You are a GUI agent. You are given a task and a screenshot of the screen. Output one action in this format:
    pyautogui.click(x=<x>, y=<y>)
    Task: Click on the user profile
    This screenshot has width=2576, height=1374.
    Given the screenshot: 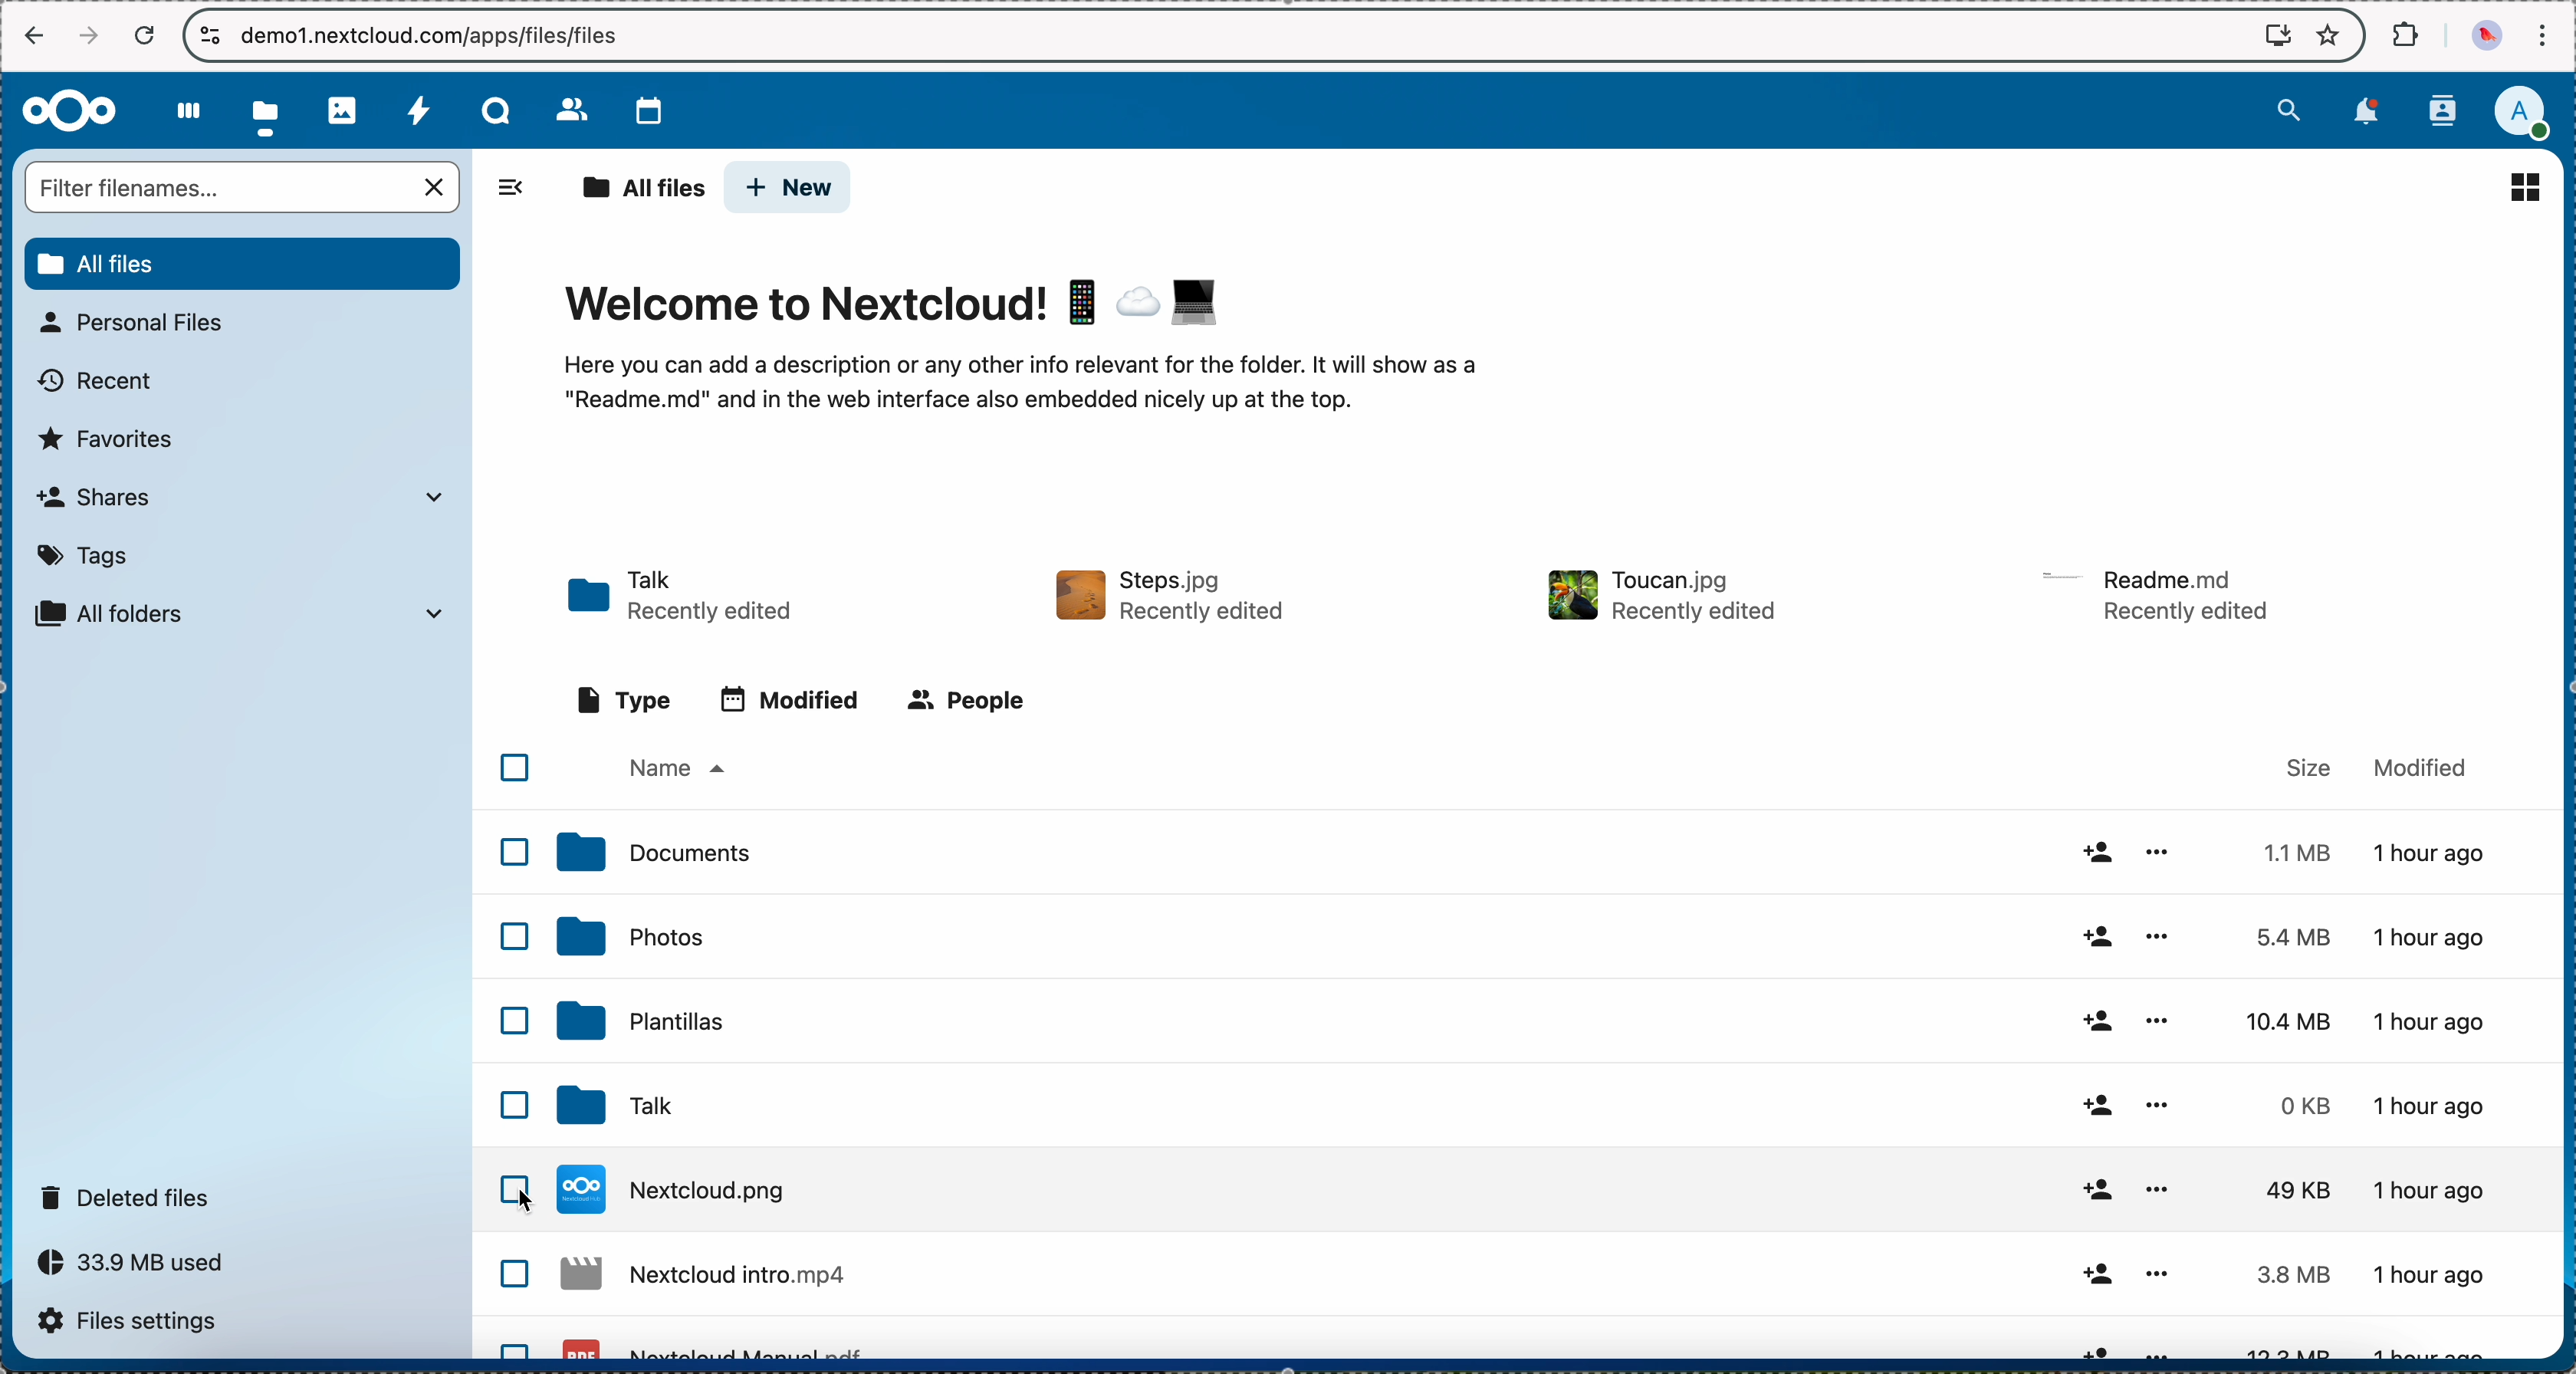 What is the action you would take?
    pyautogui.click(x=2531, y=112)
    